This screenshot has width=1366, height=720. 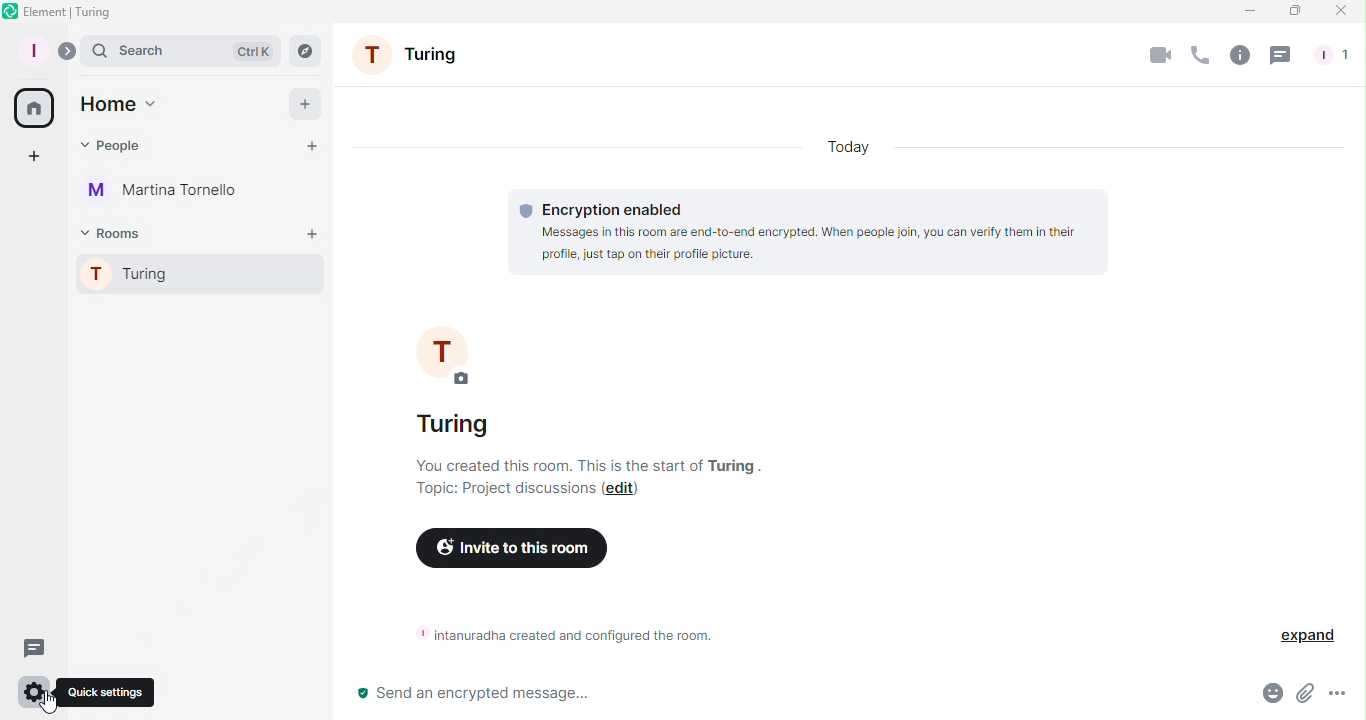 I want to click on Close, so click(x=1342, y=11).